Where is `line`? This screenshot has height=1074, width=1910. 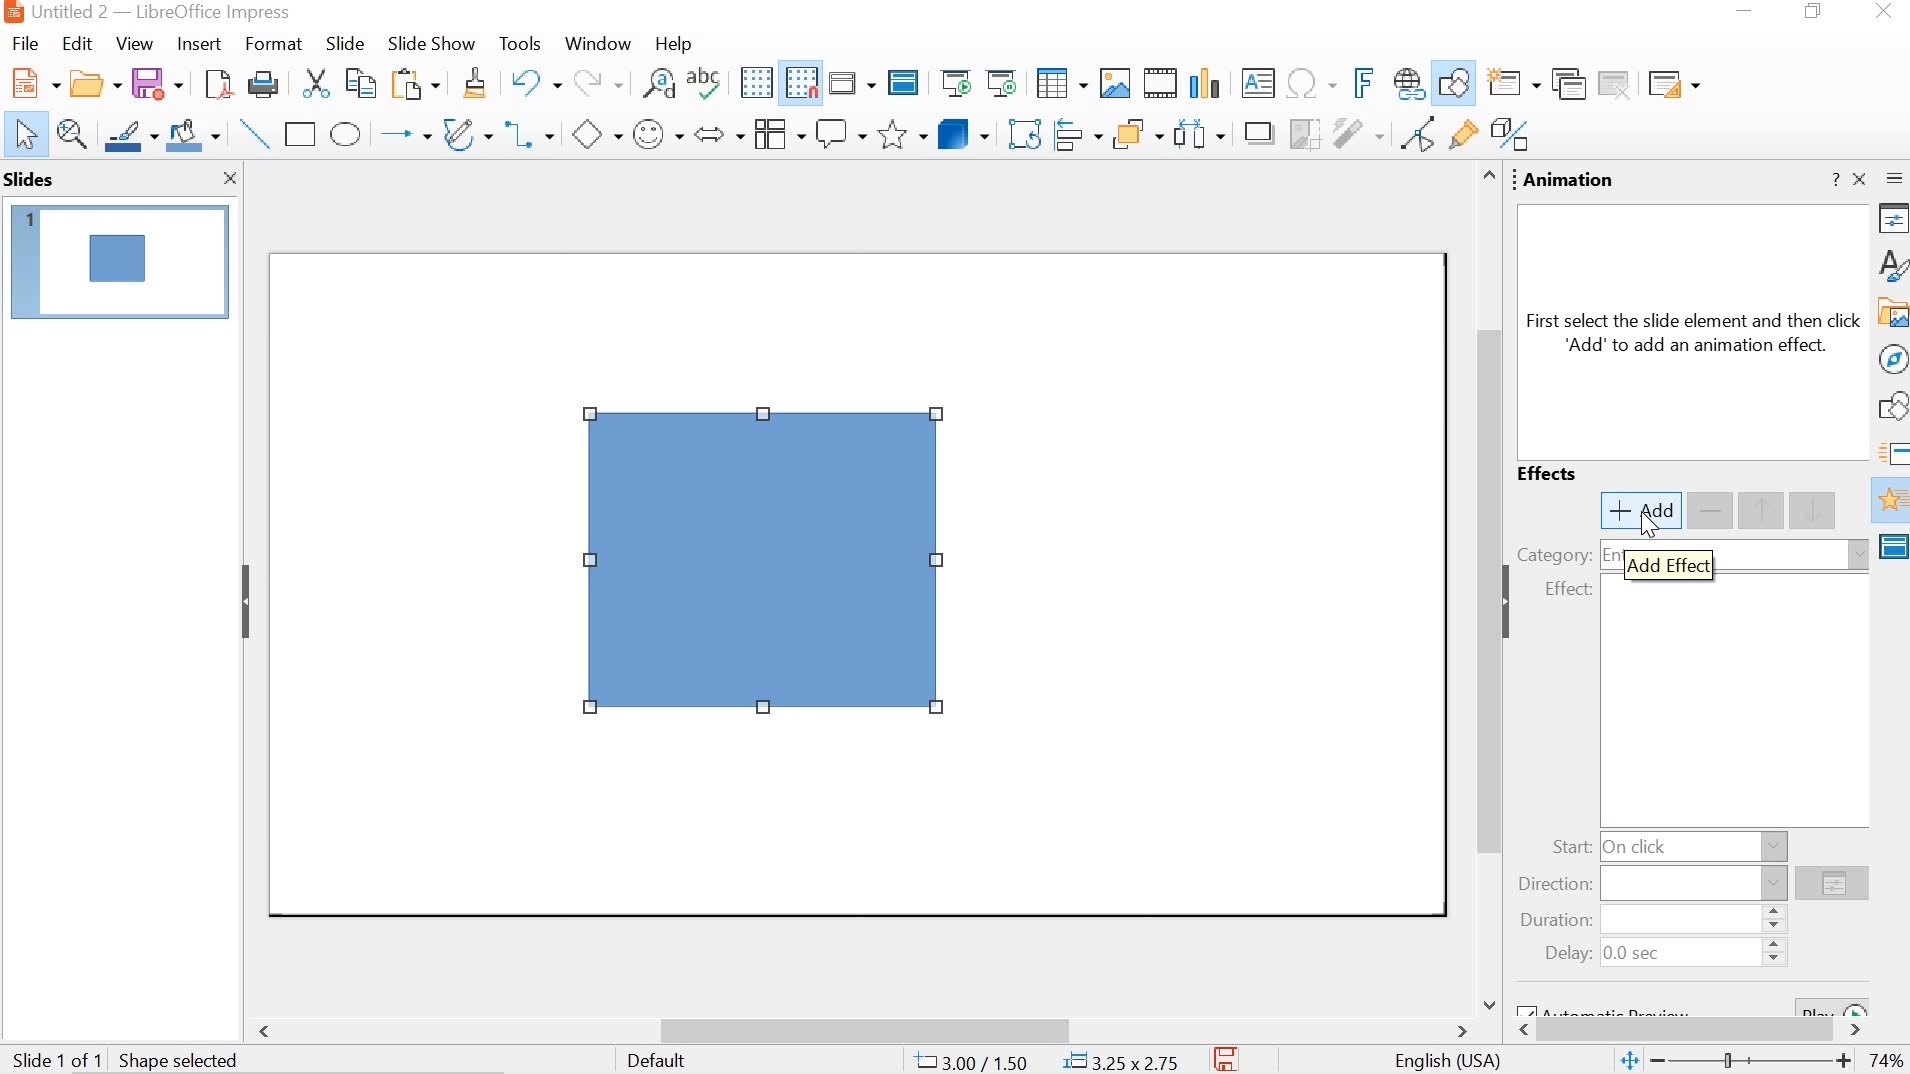
line is located at coordinates (252, 133).